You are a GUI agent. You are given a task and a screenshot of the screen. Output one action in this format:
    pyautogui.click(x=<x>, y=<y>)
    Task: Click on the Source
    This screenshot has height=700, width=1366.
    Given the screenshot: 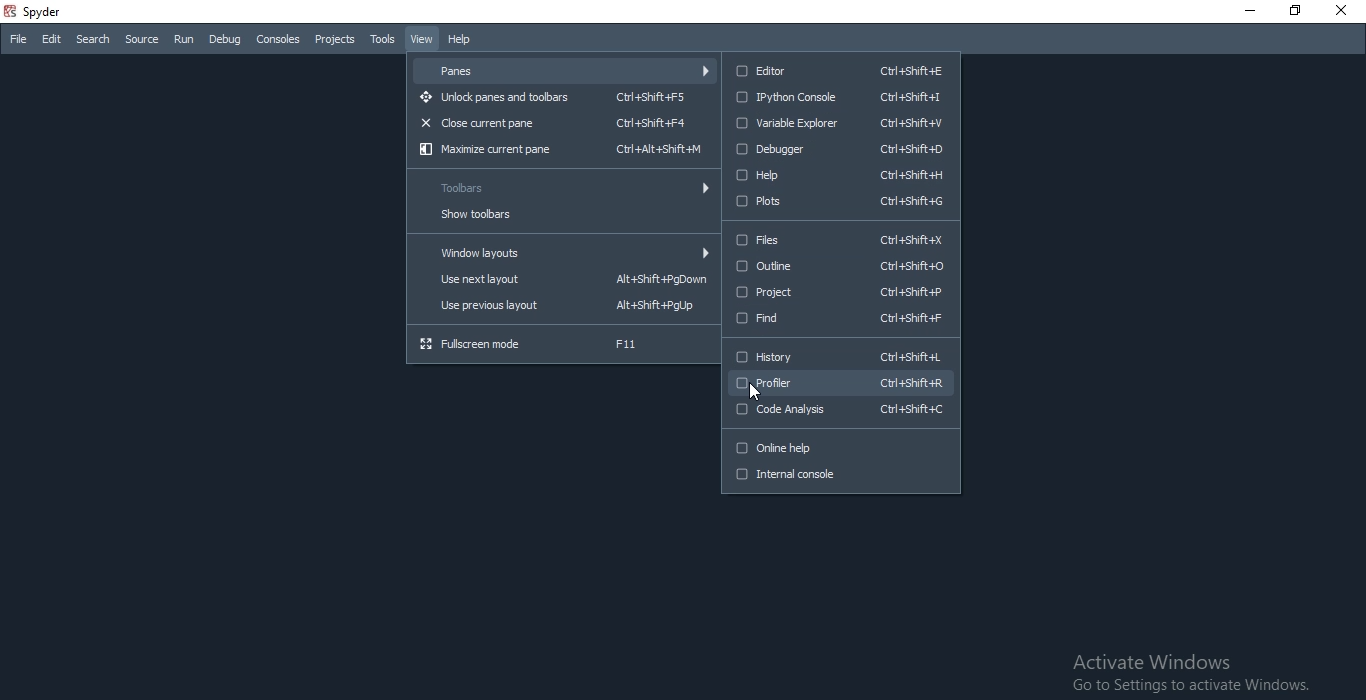 What is the action you would take?
    pyautogui.click(x=143, y=40)
    